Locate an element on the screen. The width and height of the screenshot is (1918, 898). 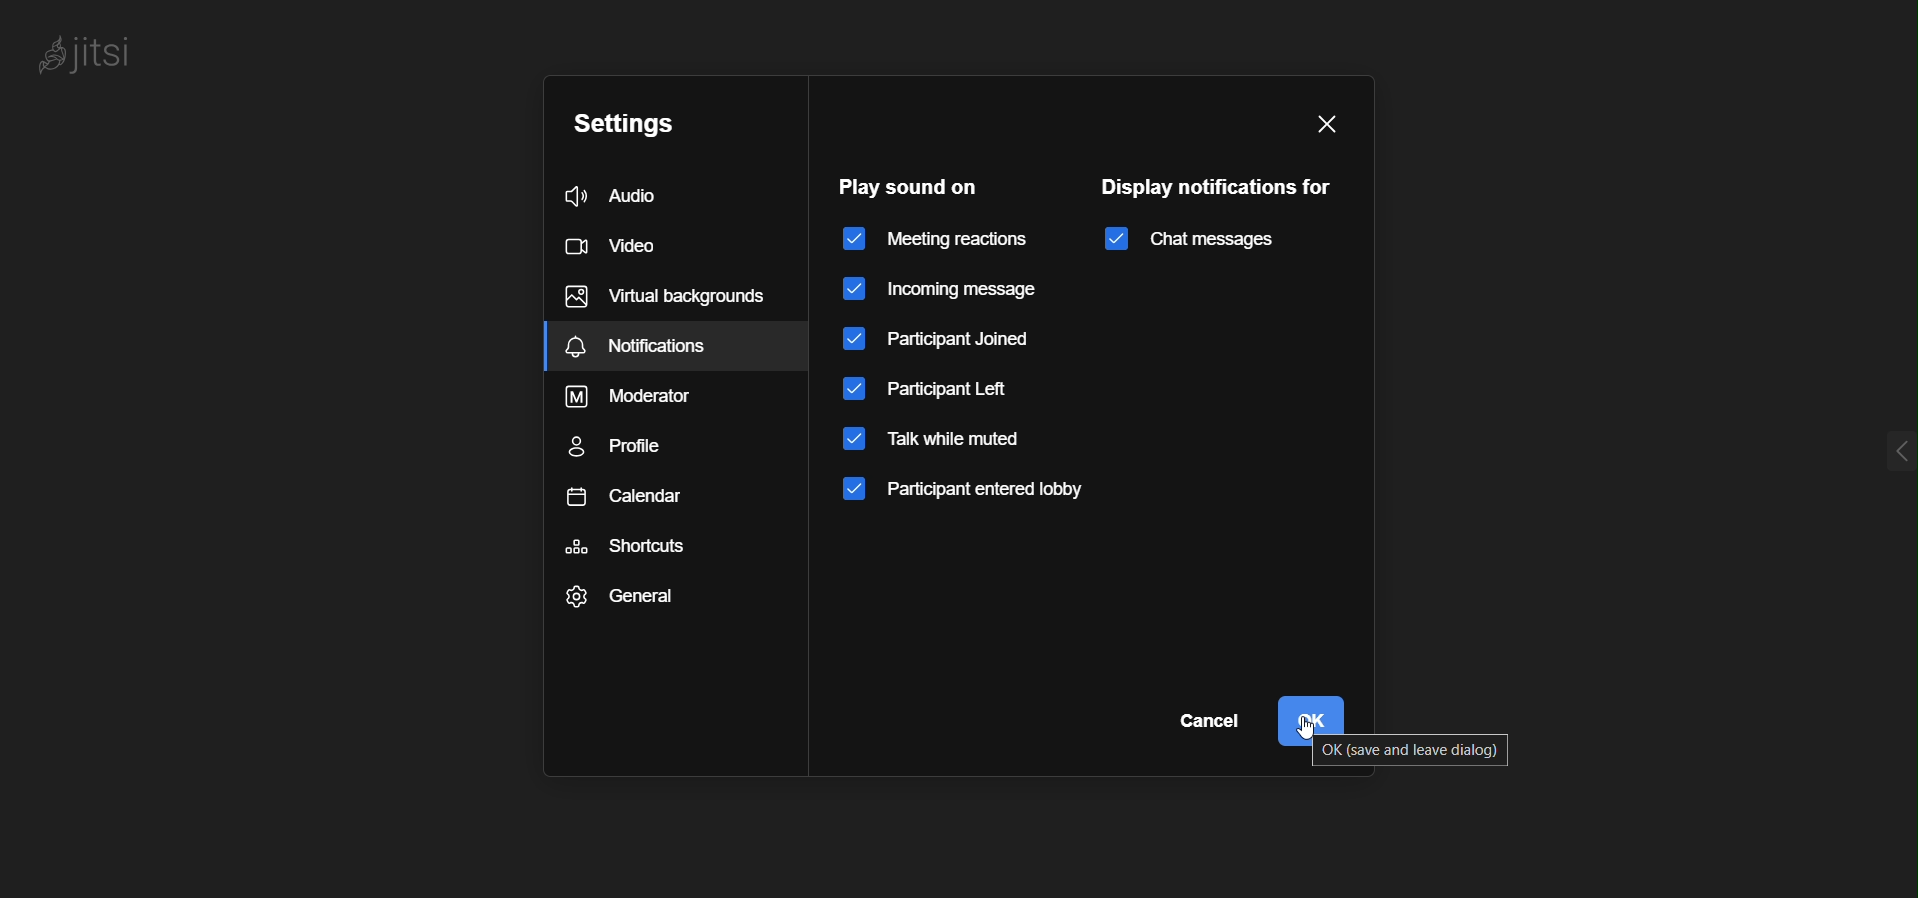
talk while muted is located at coordinates (953, 448).